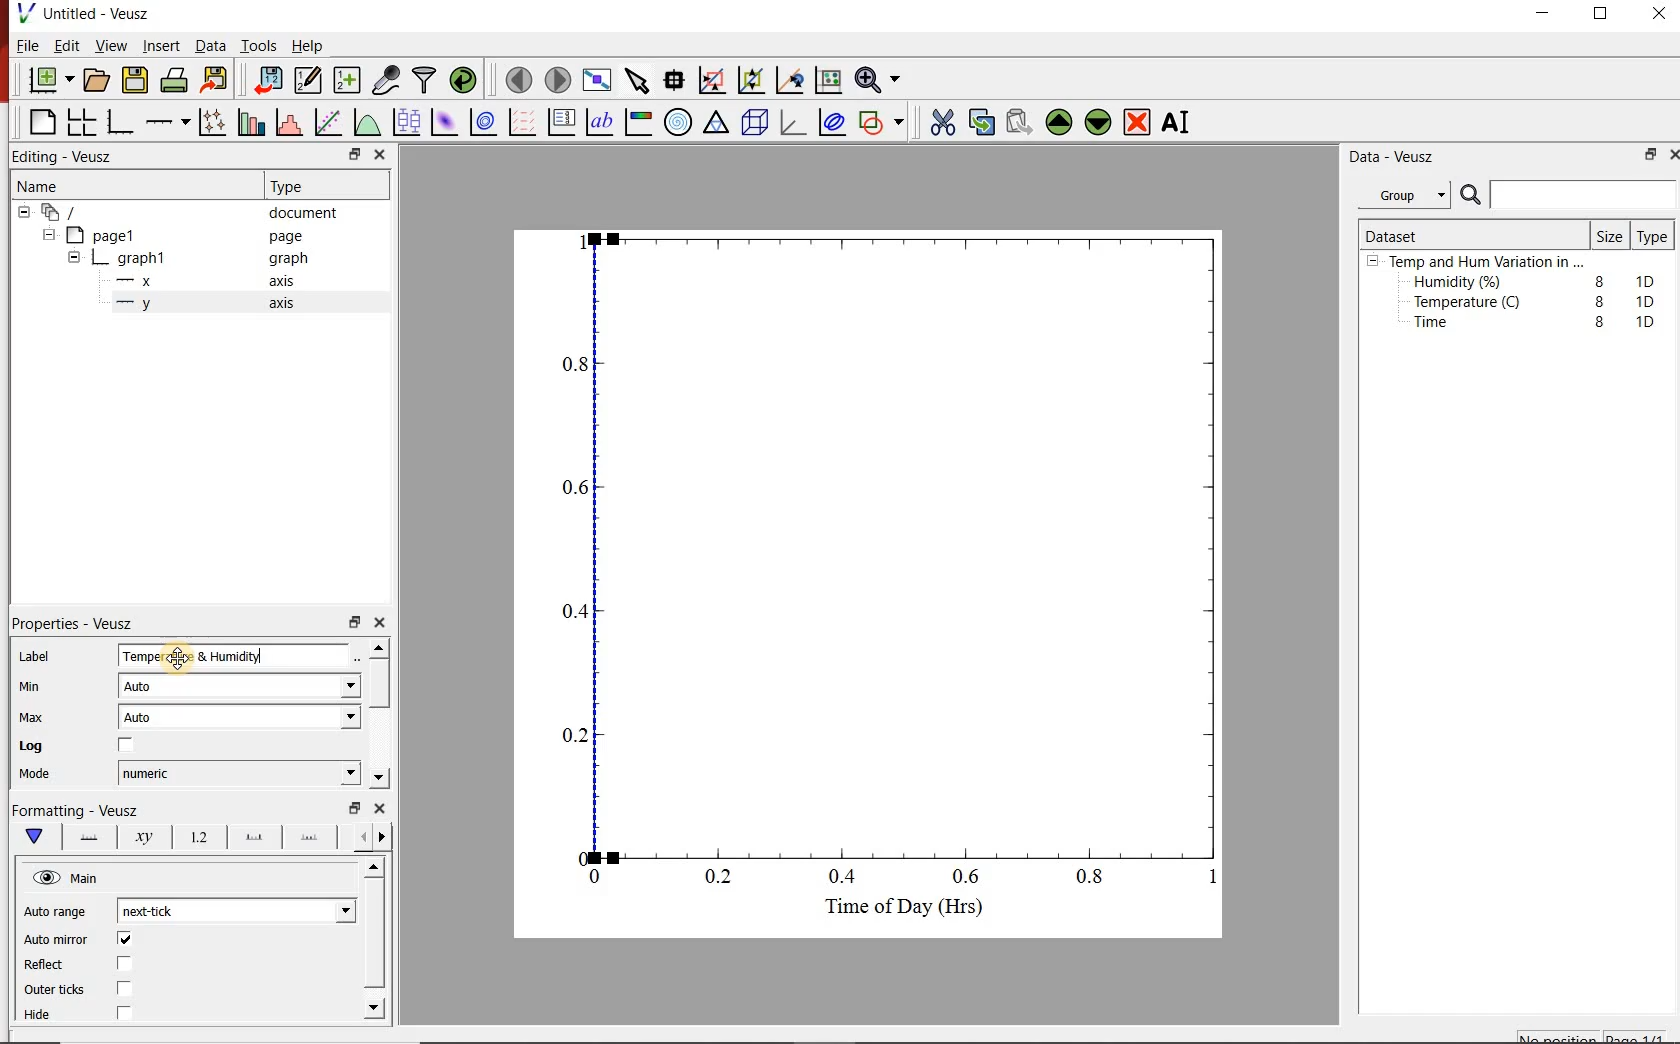 Image resolution: width=1680 pixels, height=1044 pixels. What do you see at coordinates (81, 940) in the screenshot?
I see `Auto mirror` at bounding box center [81, 940].